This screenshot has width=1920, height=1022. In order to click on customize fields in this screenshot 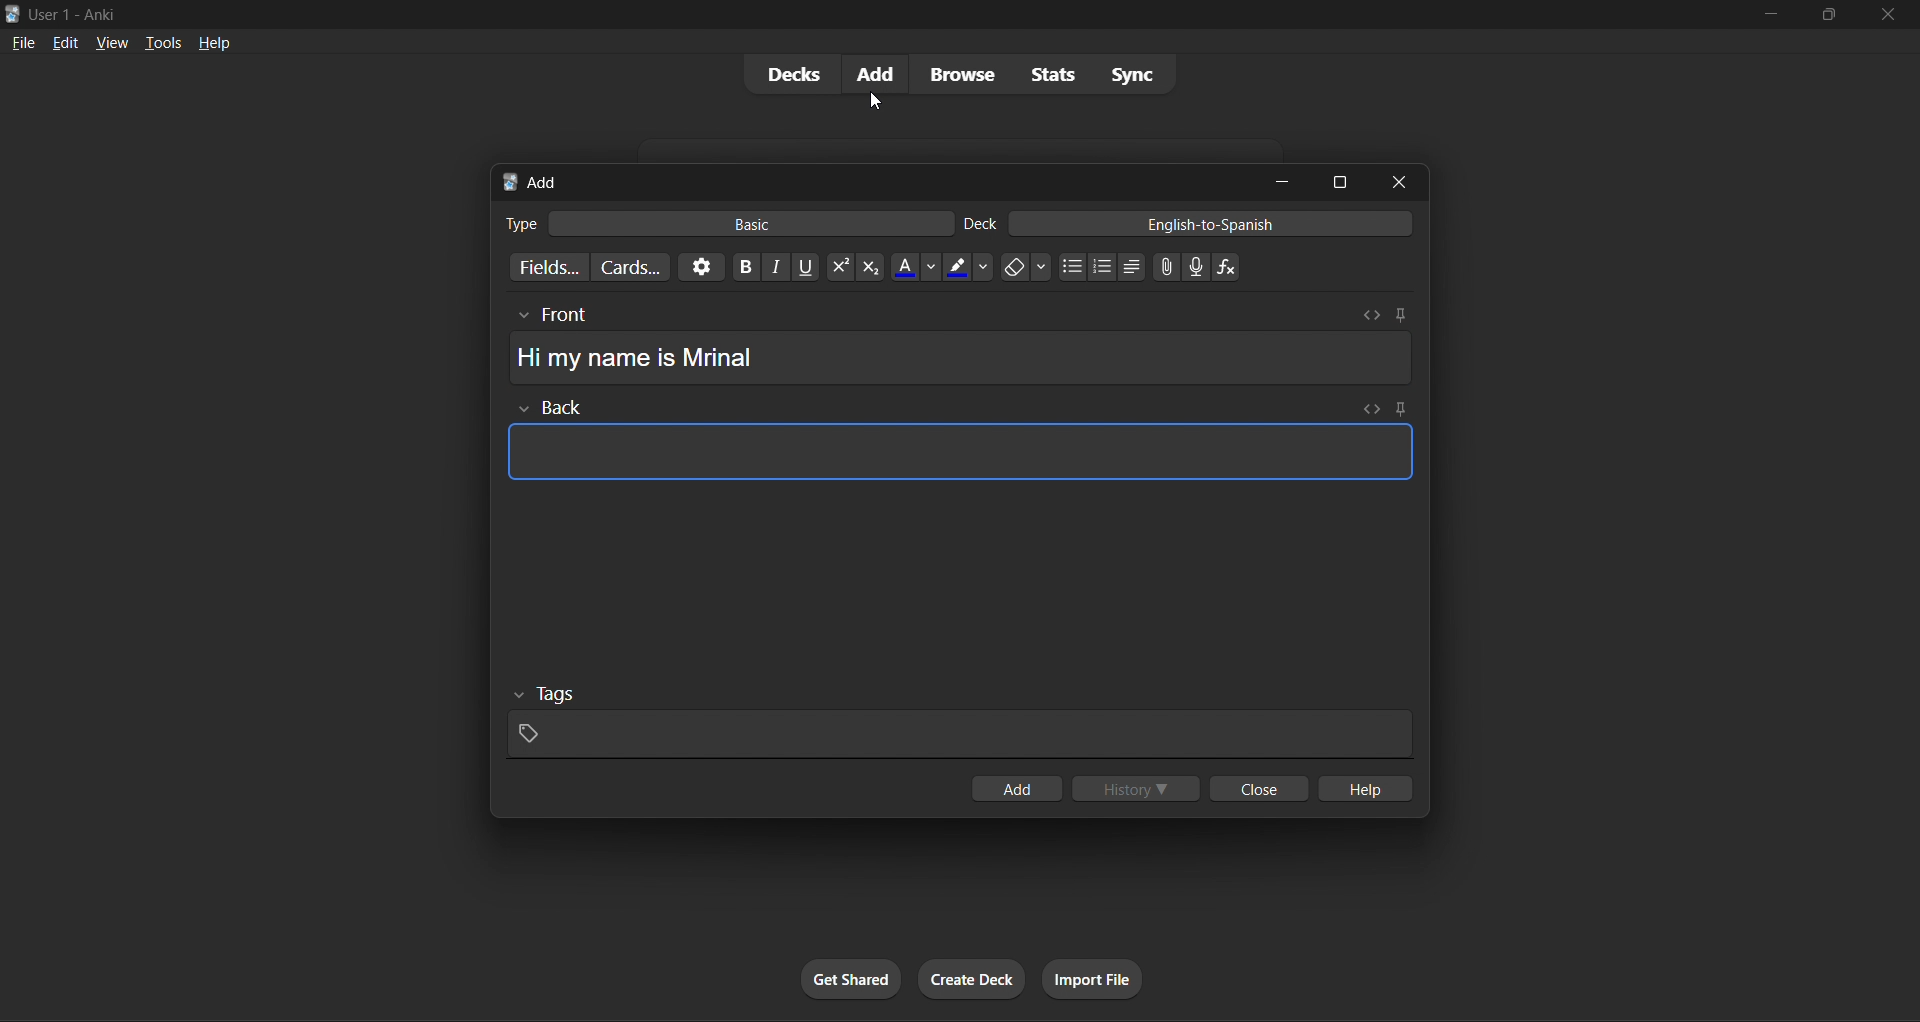, I will do `click(547, 266)`.